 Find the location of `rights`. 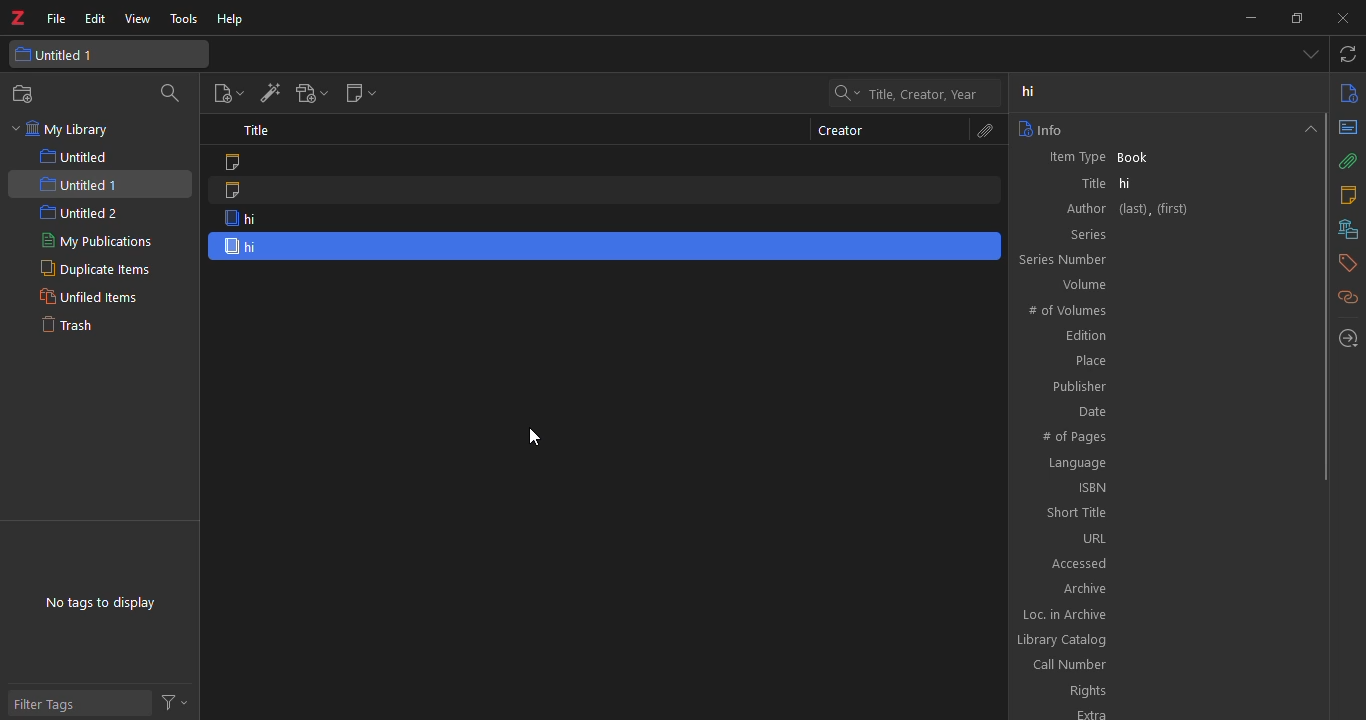

rights is located at coordinates (1085, 691).